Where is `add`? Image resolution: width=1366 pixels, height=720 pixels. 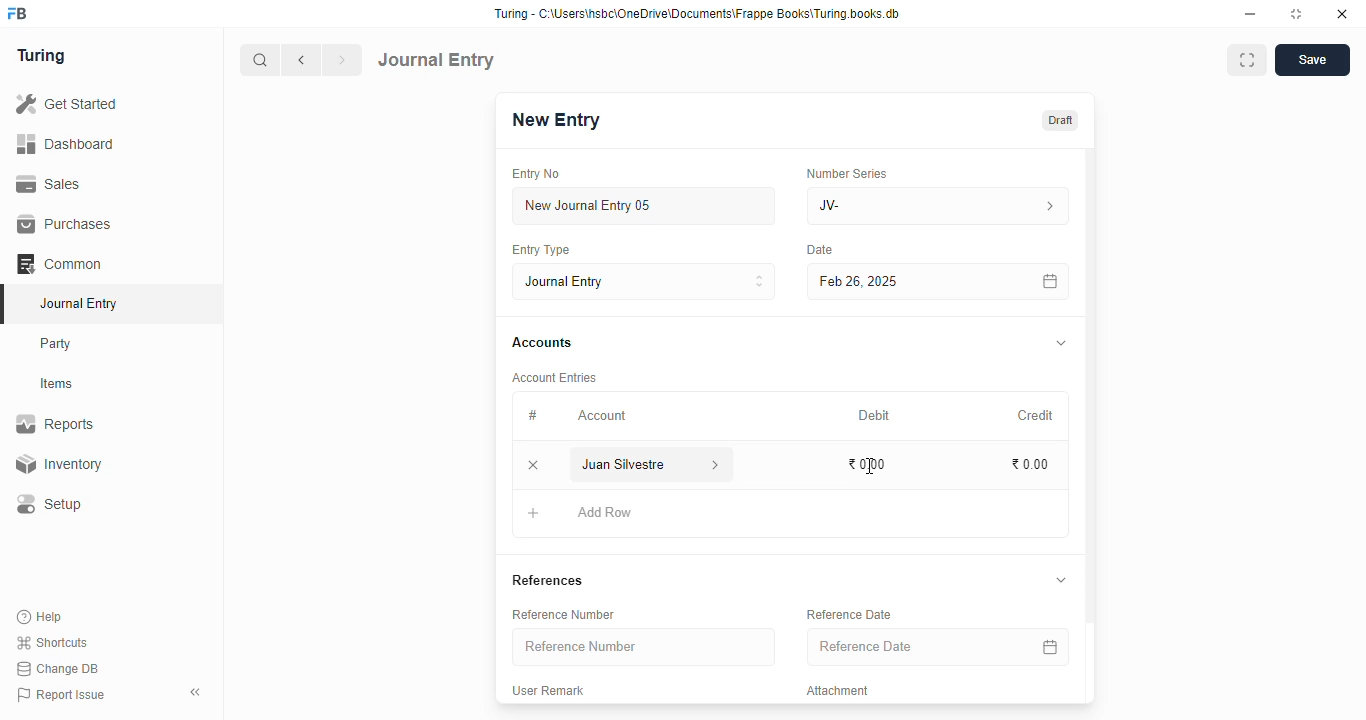
add is located at coordinates (534, 516).